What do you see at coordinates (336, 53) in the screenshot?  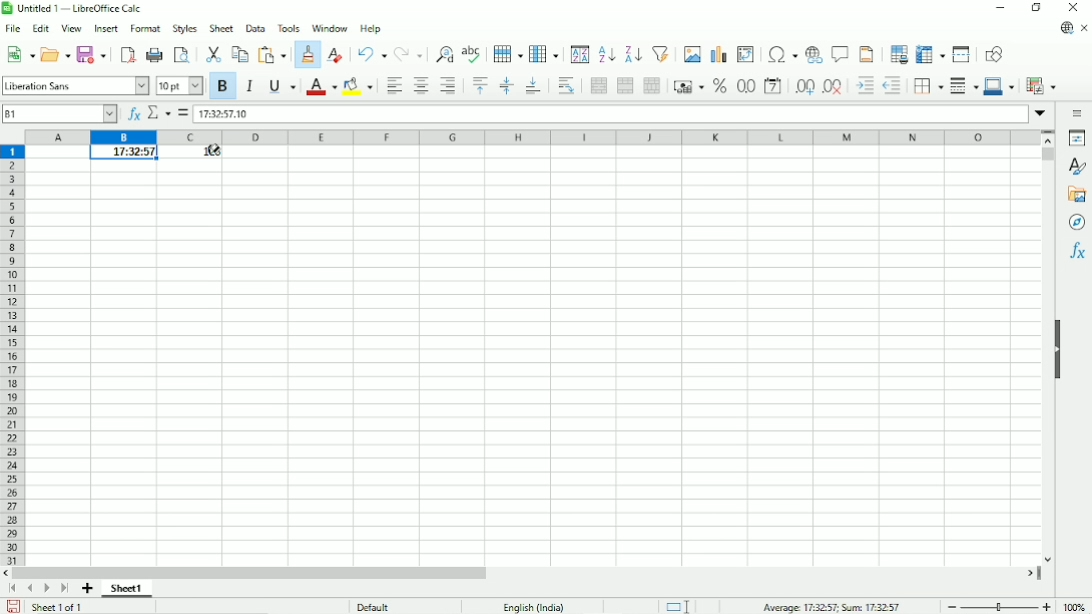 I see `Clear direct formatting` at bounding box center [336, 53].